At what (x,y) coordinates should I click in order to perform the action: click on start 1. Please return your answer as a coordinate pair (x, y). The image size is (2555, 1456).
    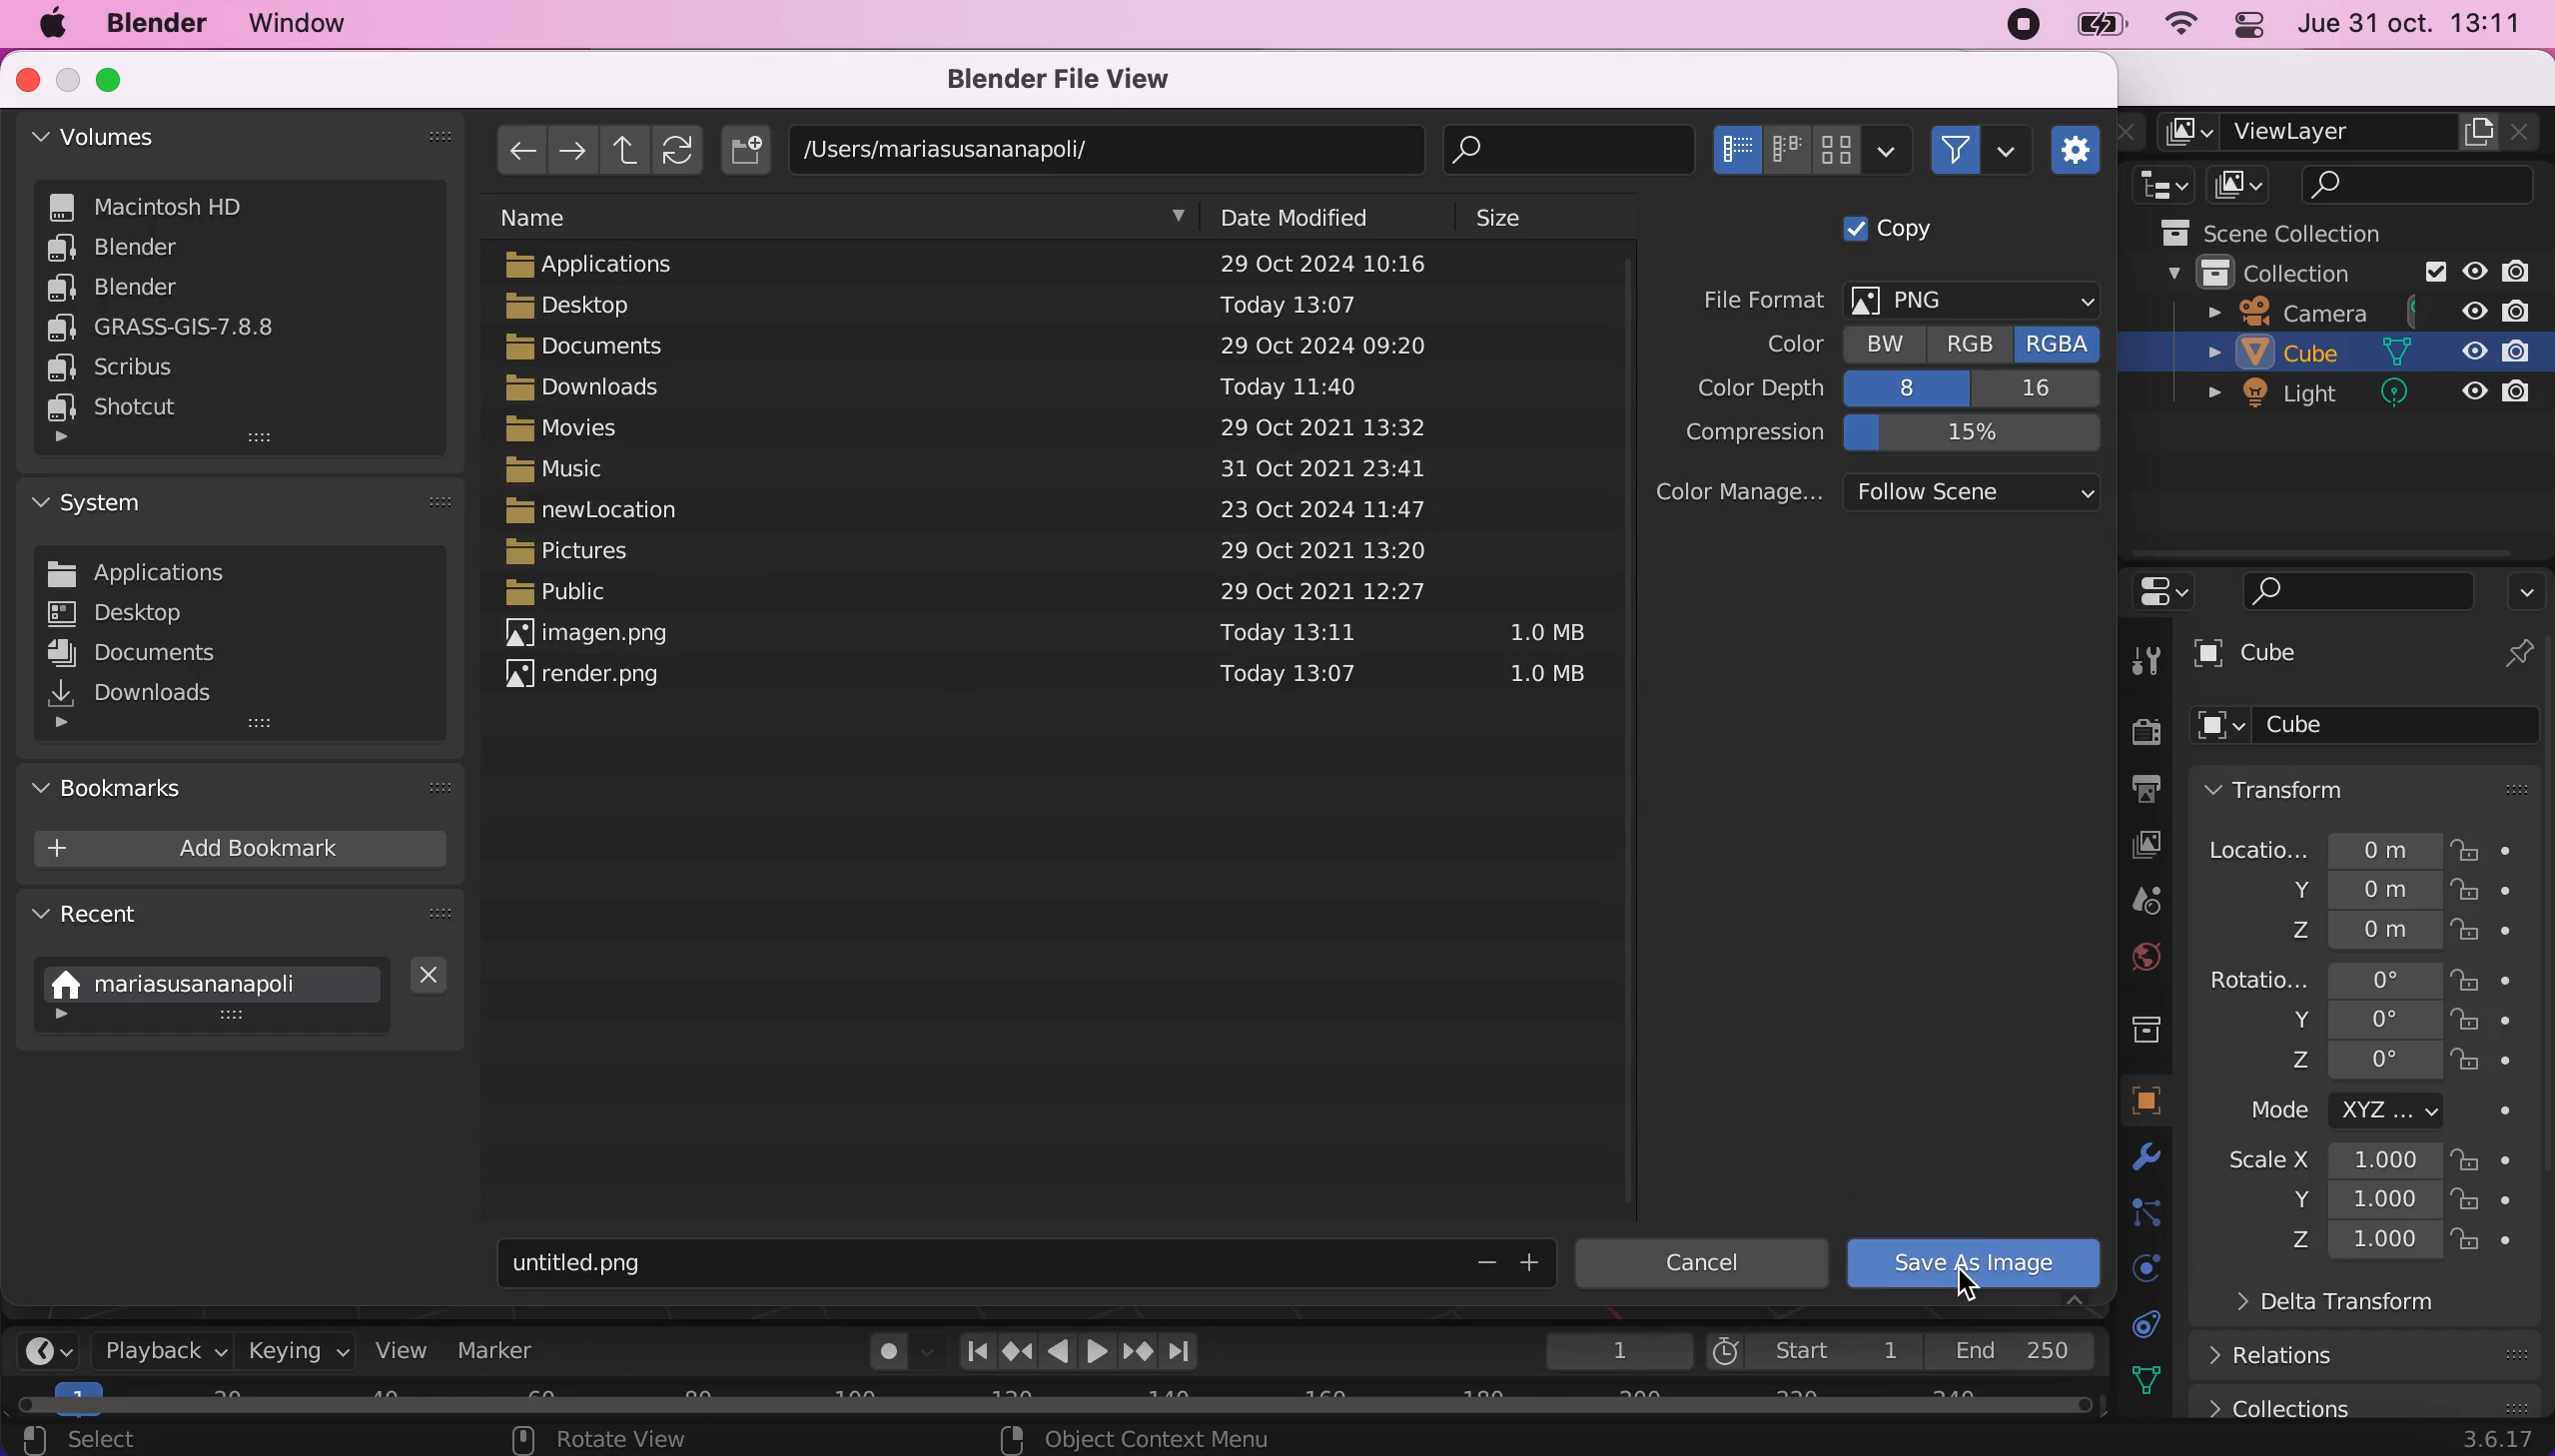
    Looking at the image, I should click on (1812, 1351).